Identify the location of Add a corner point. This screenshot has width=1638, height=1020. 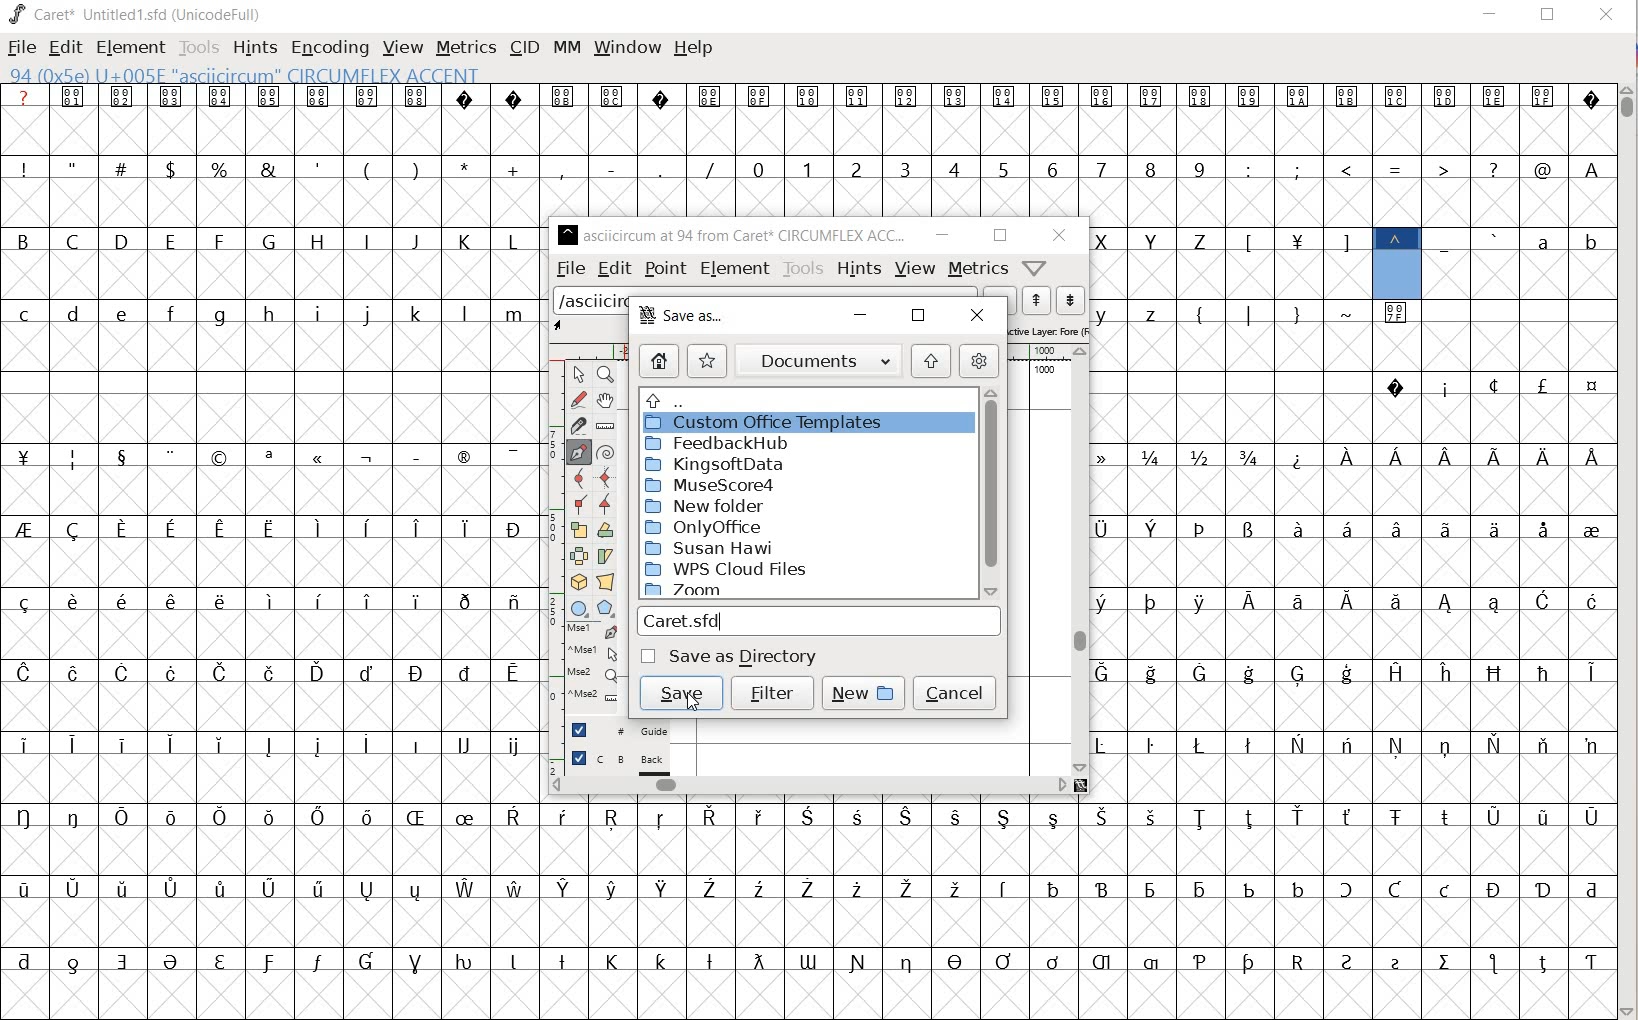
(606, 503).